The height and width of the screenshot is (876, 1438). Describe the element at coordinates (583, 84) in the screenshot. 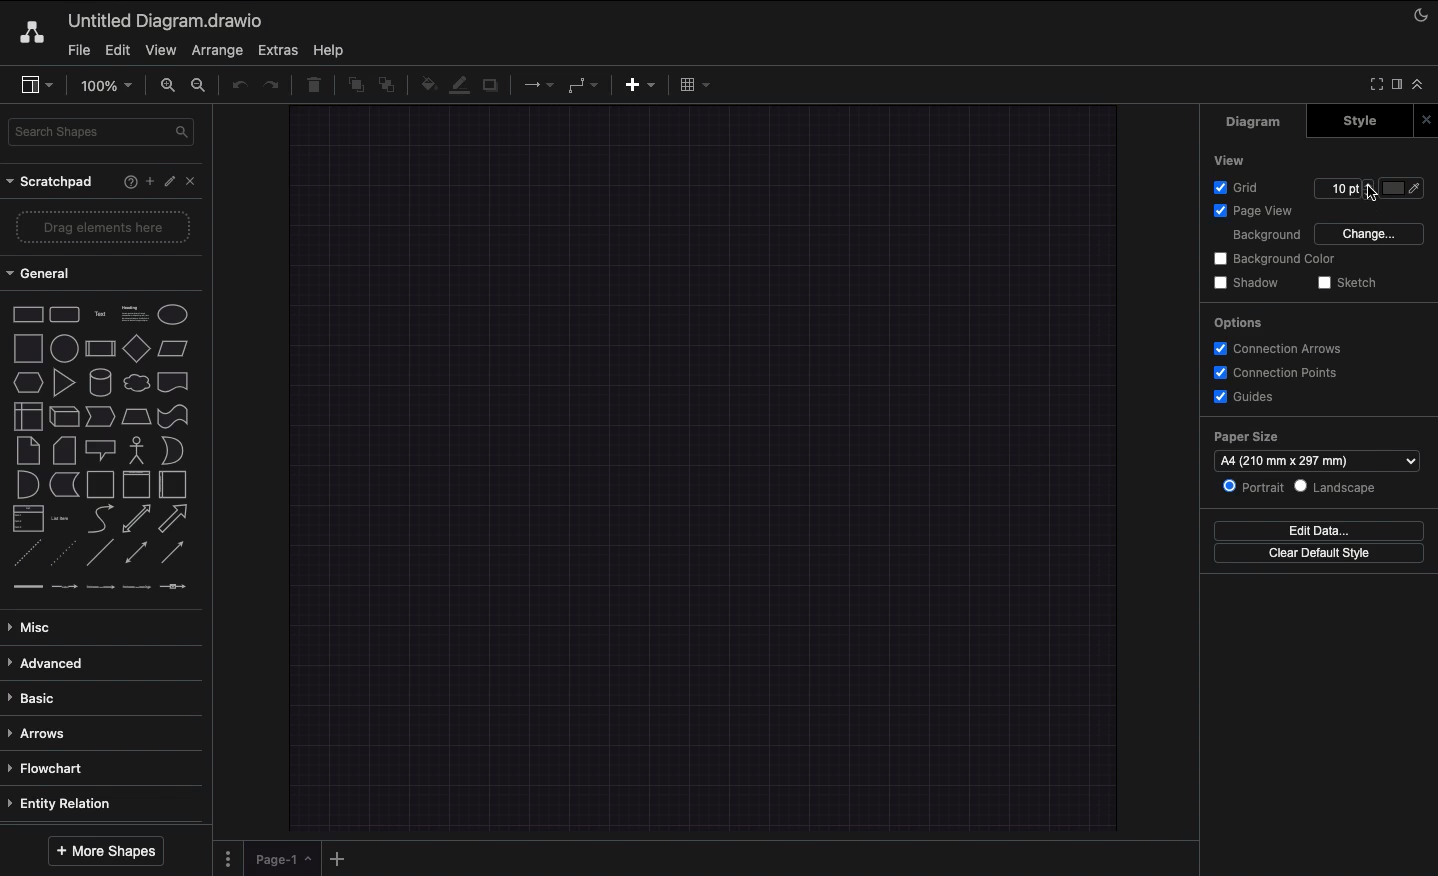

I see `Waypoint` at that location.